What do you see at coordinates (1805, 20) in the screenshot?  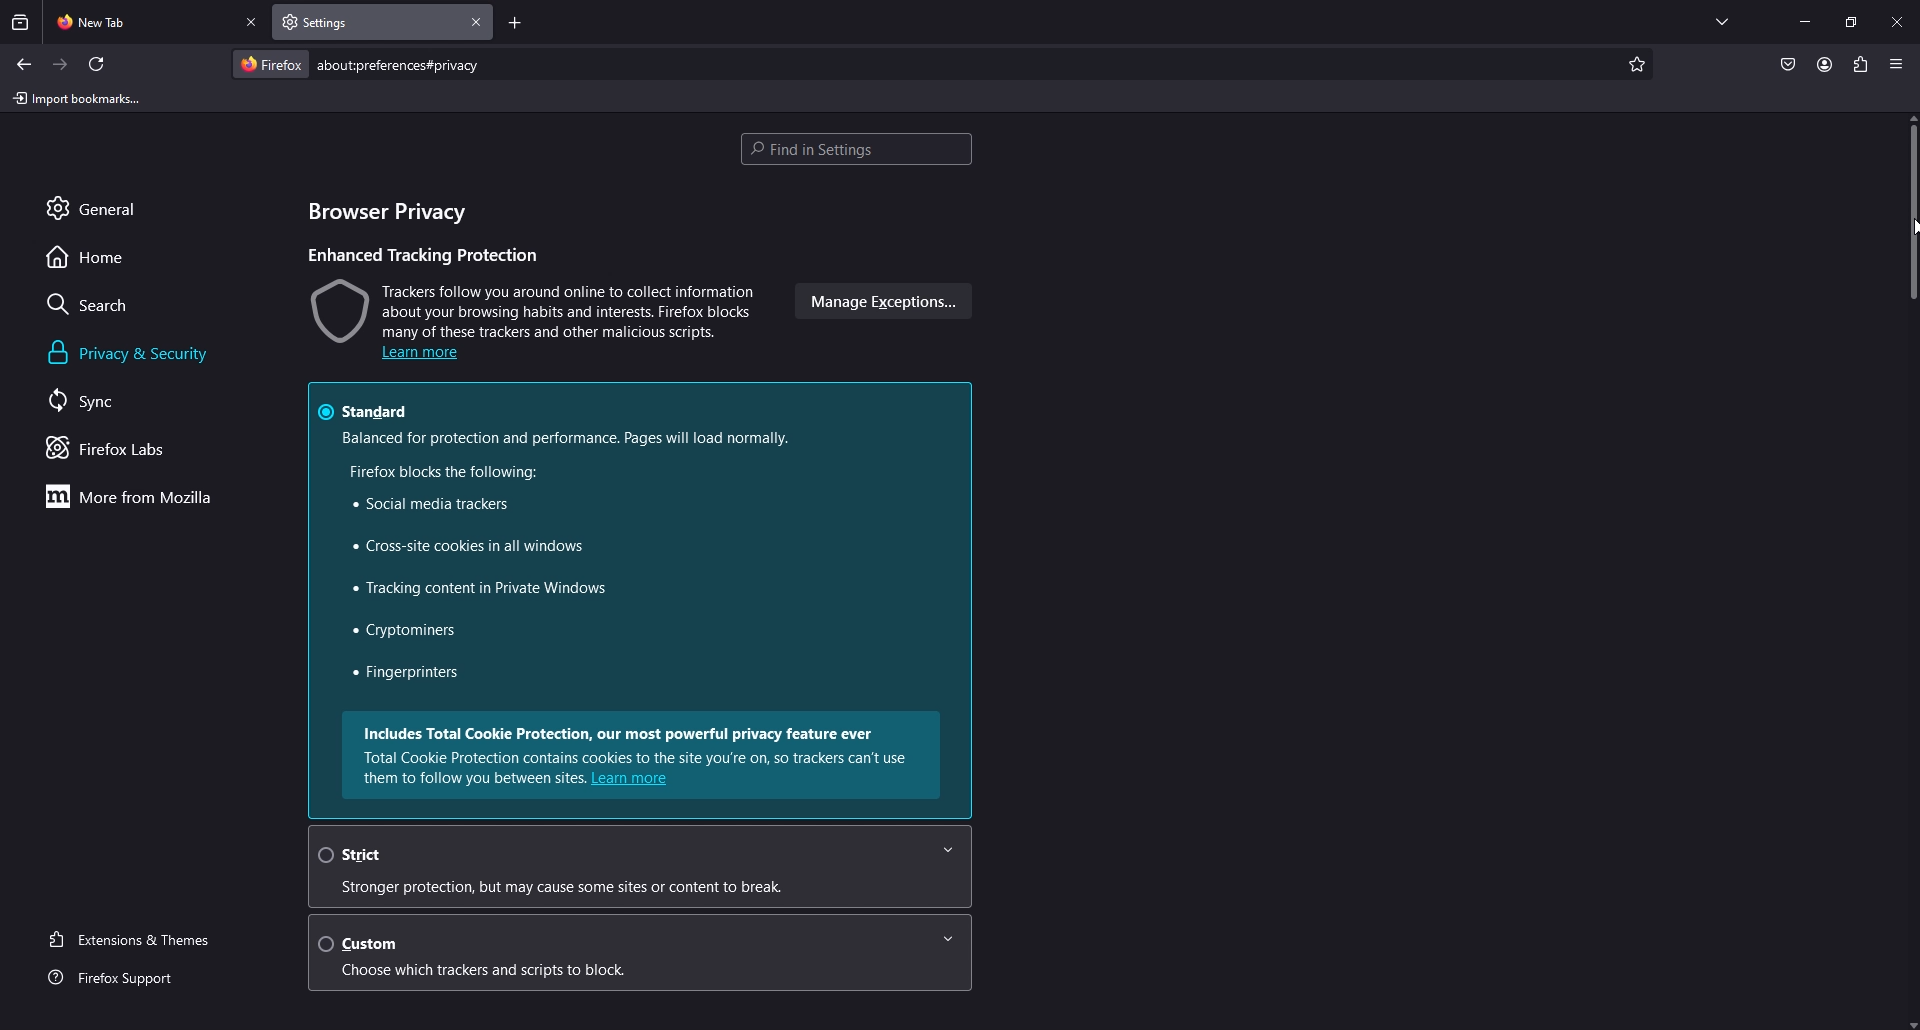 I see `minimize` at bounding box center [1805, 20].